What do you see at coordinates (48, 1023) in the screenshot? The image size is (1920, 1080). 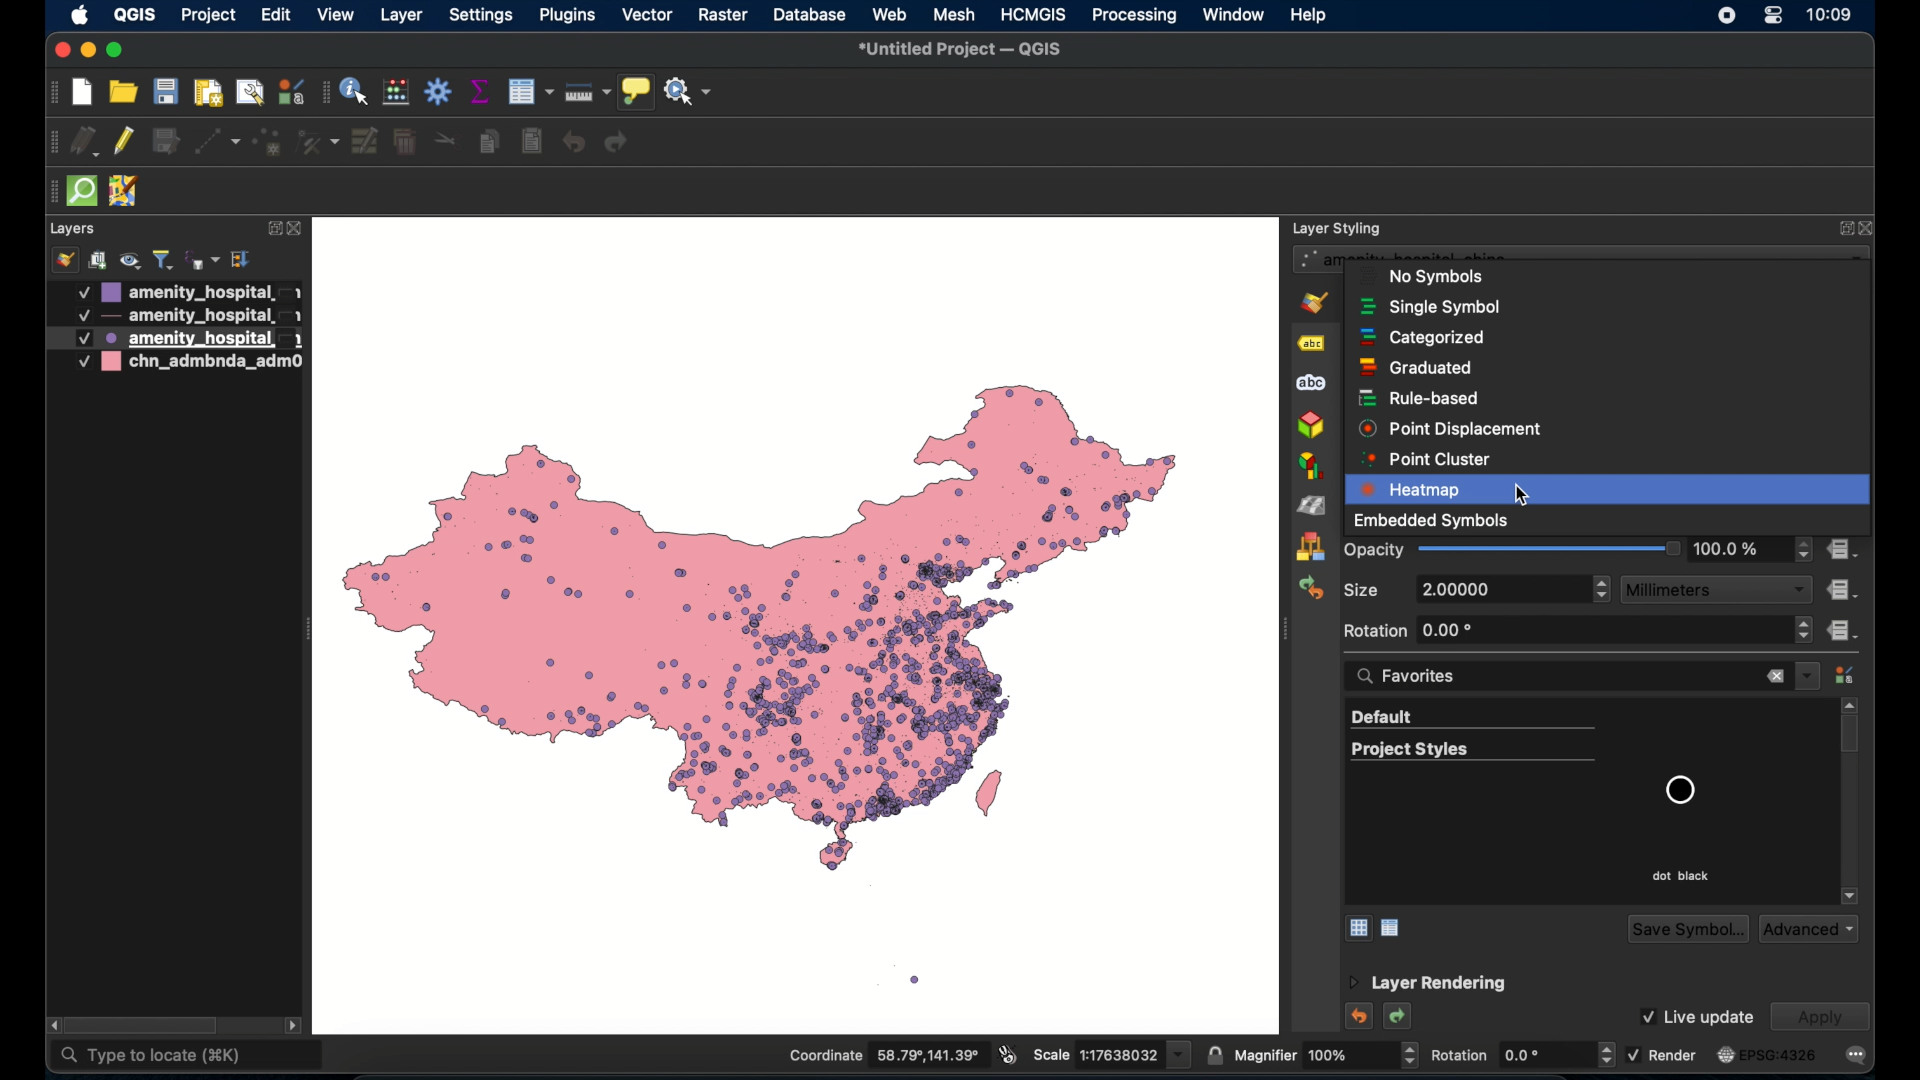 I see `scroll left arrow` at bounding box center [48, 1023].